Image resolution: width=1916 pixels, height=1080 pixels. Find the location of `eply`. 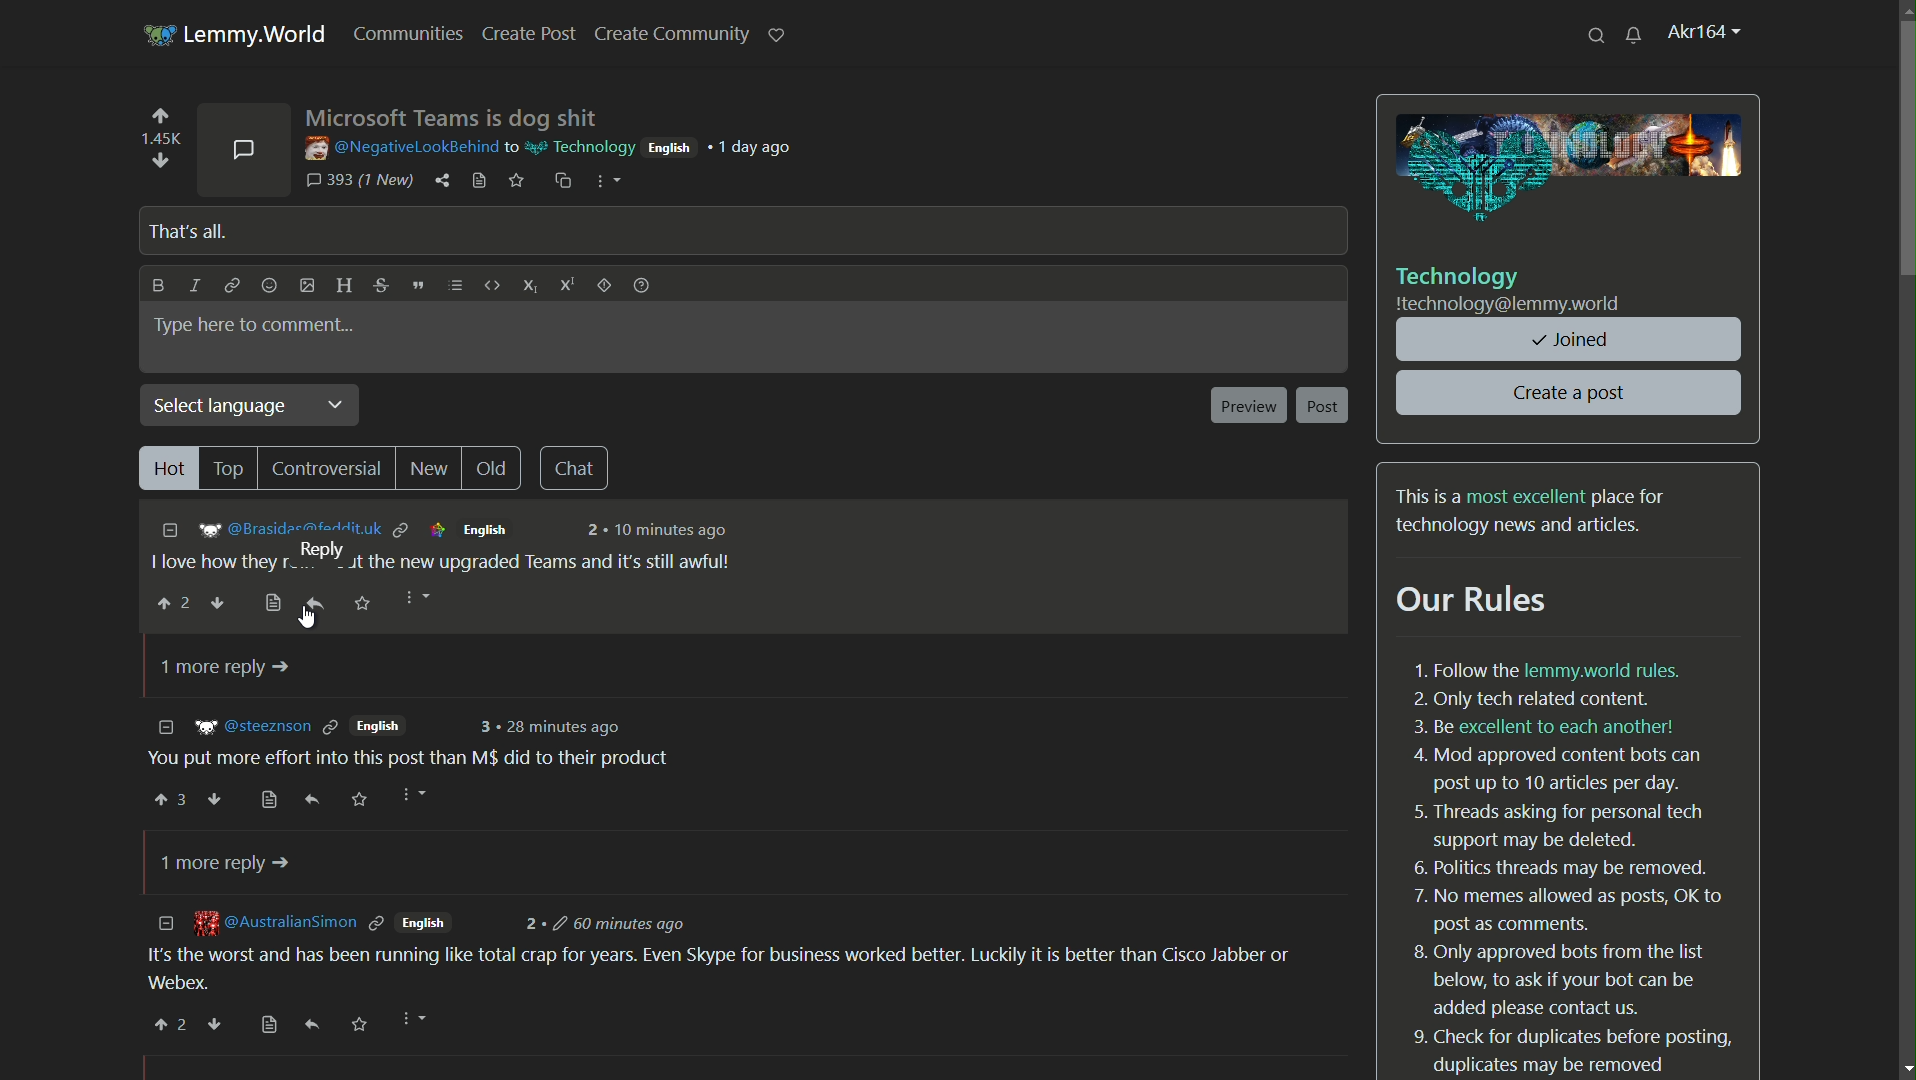

eply is located at coordinates (312, 1025).